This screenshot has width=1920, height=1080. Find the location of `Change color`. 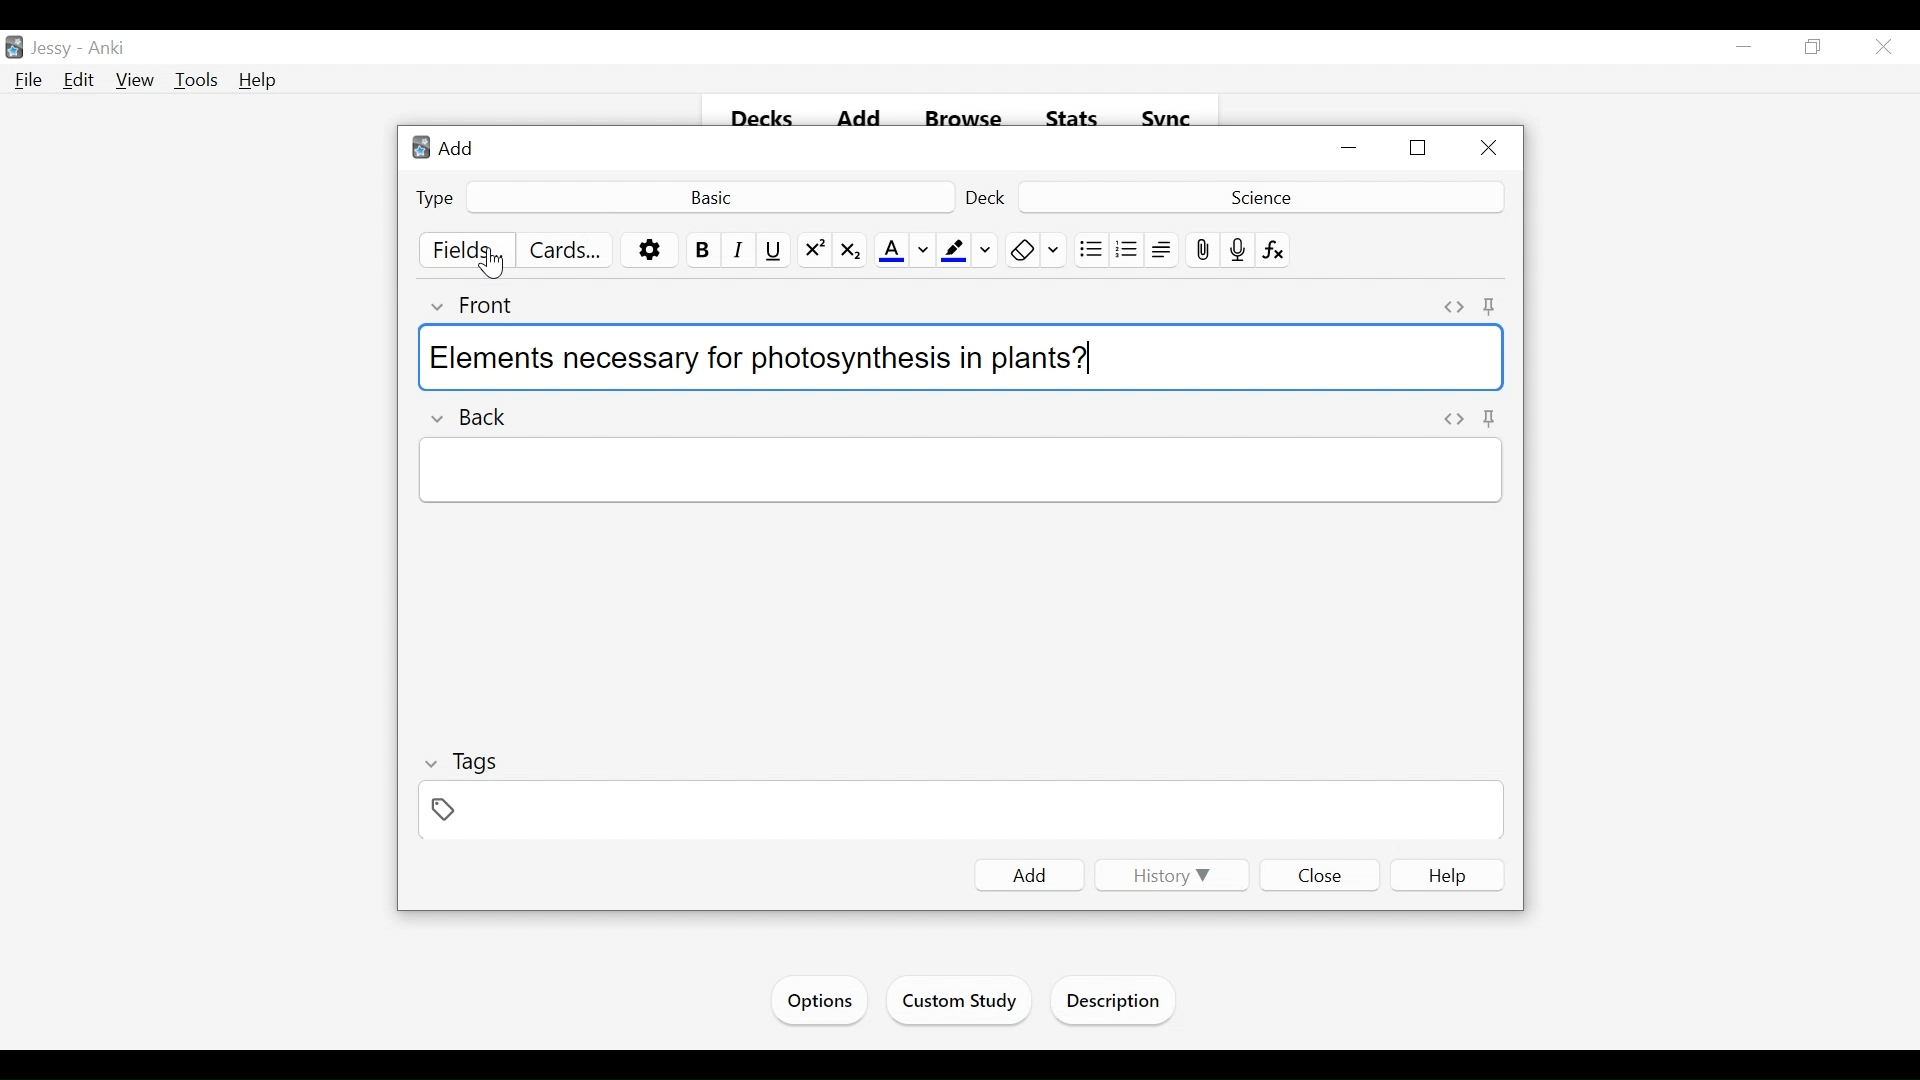

Change color is located at coordinates (1055, 250).